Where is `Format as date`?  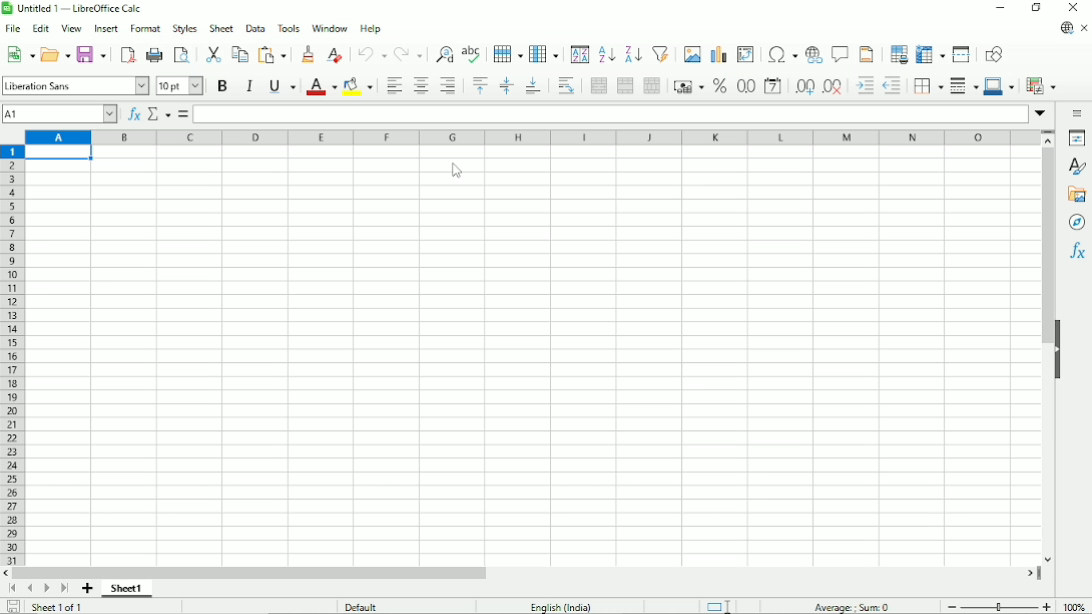 Format as date is located at coordinates (773, 87).